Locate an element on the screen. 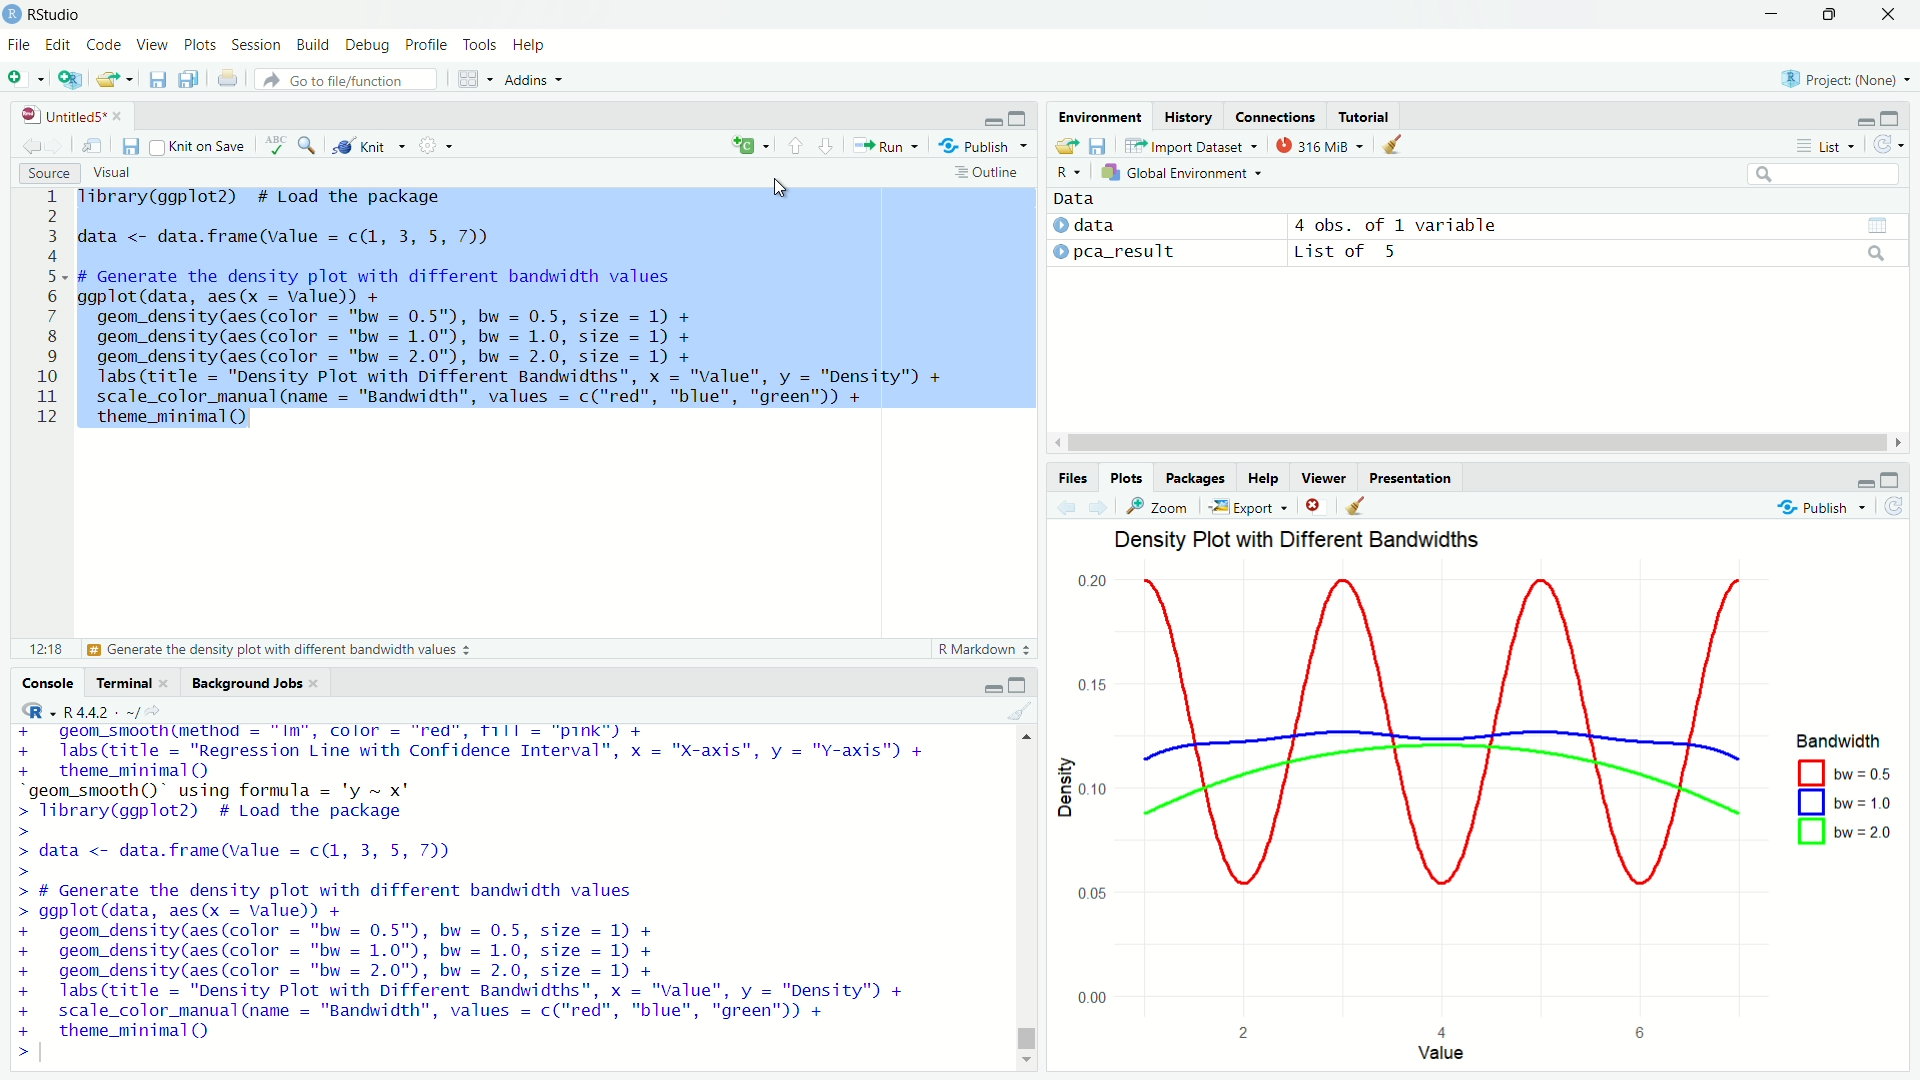  Project: (None) is located at coordinates (1844, 77).